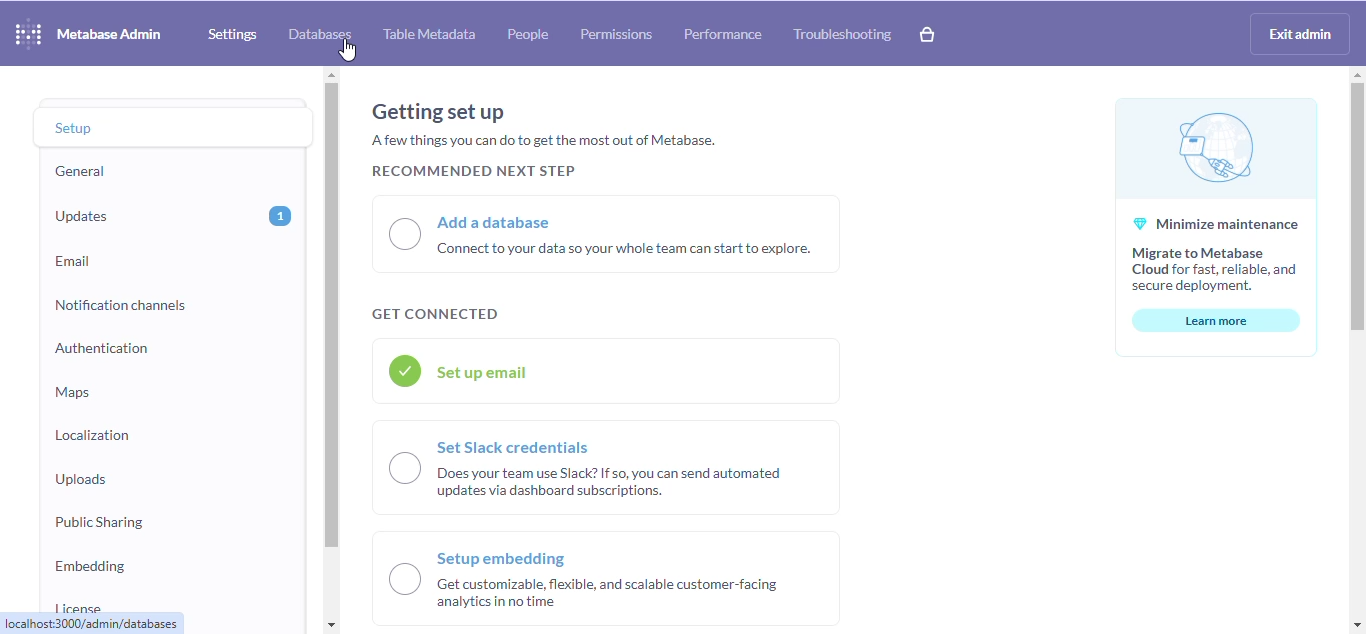 The image size is (1366, 634). What do you see at coordinates (543, 140) in the screenshot?
I see `a few things you can do to get the most out of metabase.` at bounding box center [543, 140].